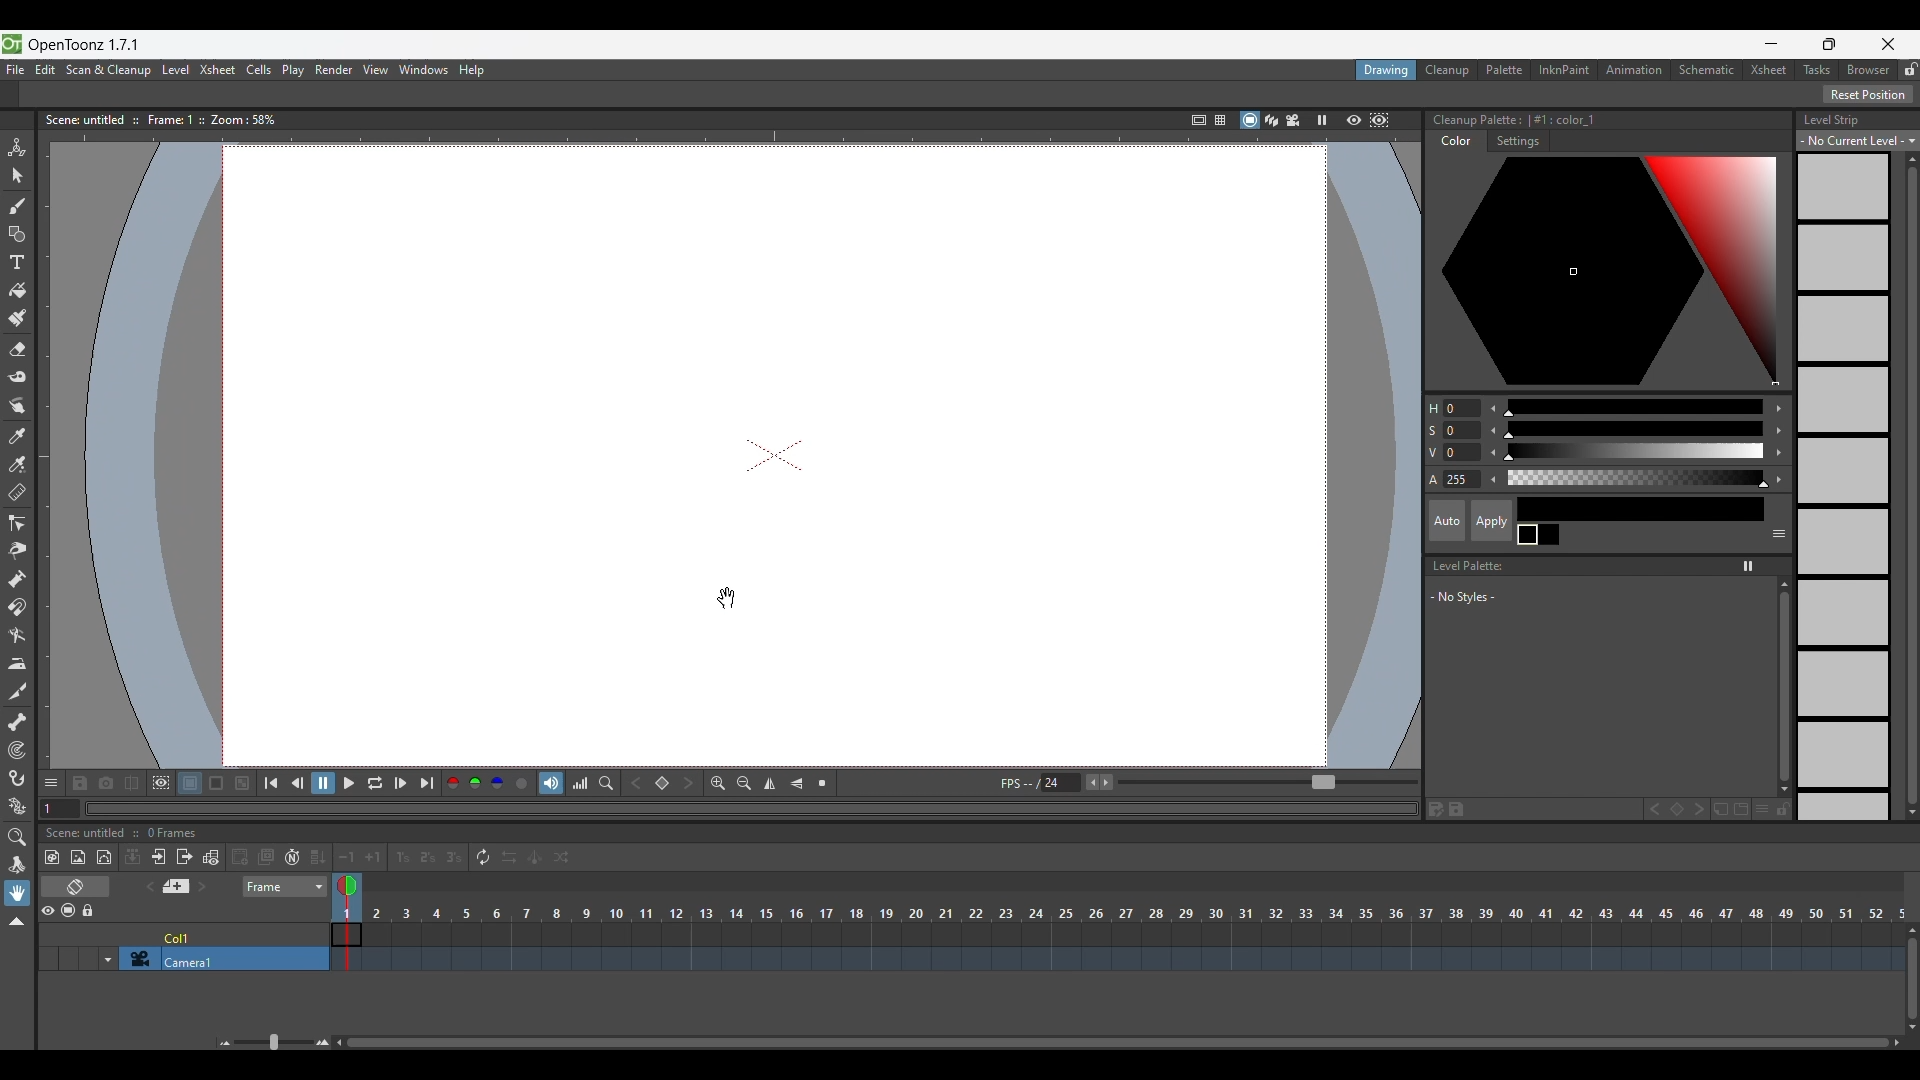 Image resolution: width=1920 pixels, height=1080 pixels. I want to click on Animate tool, so click(16, 147).